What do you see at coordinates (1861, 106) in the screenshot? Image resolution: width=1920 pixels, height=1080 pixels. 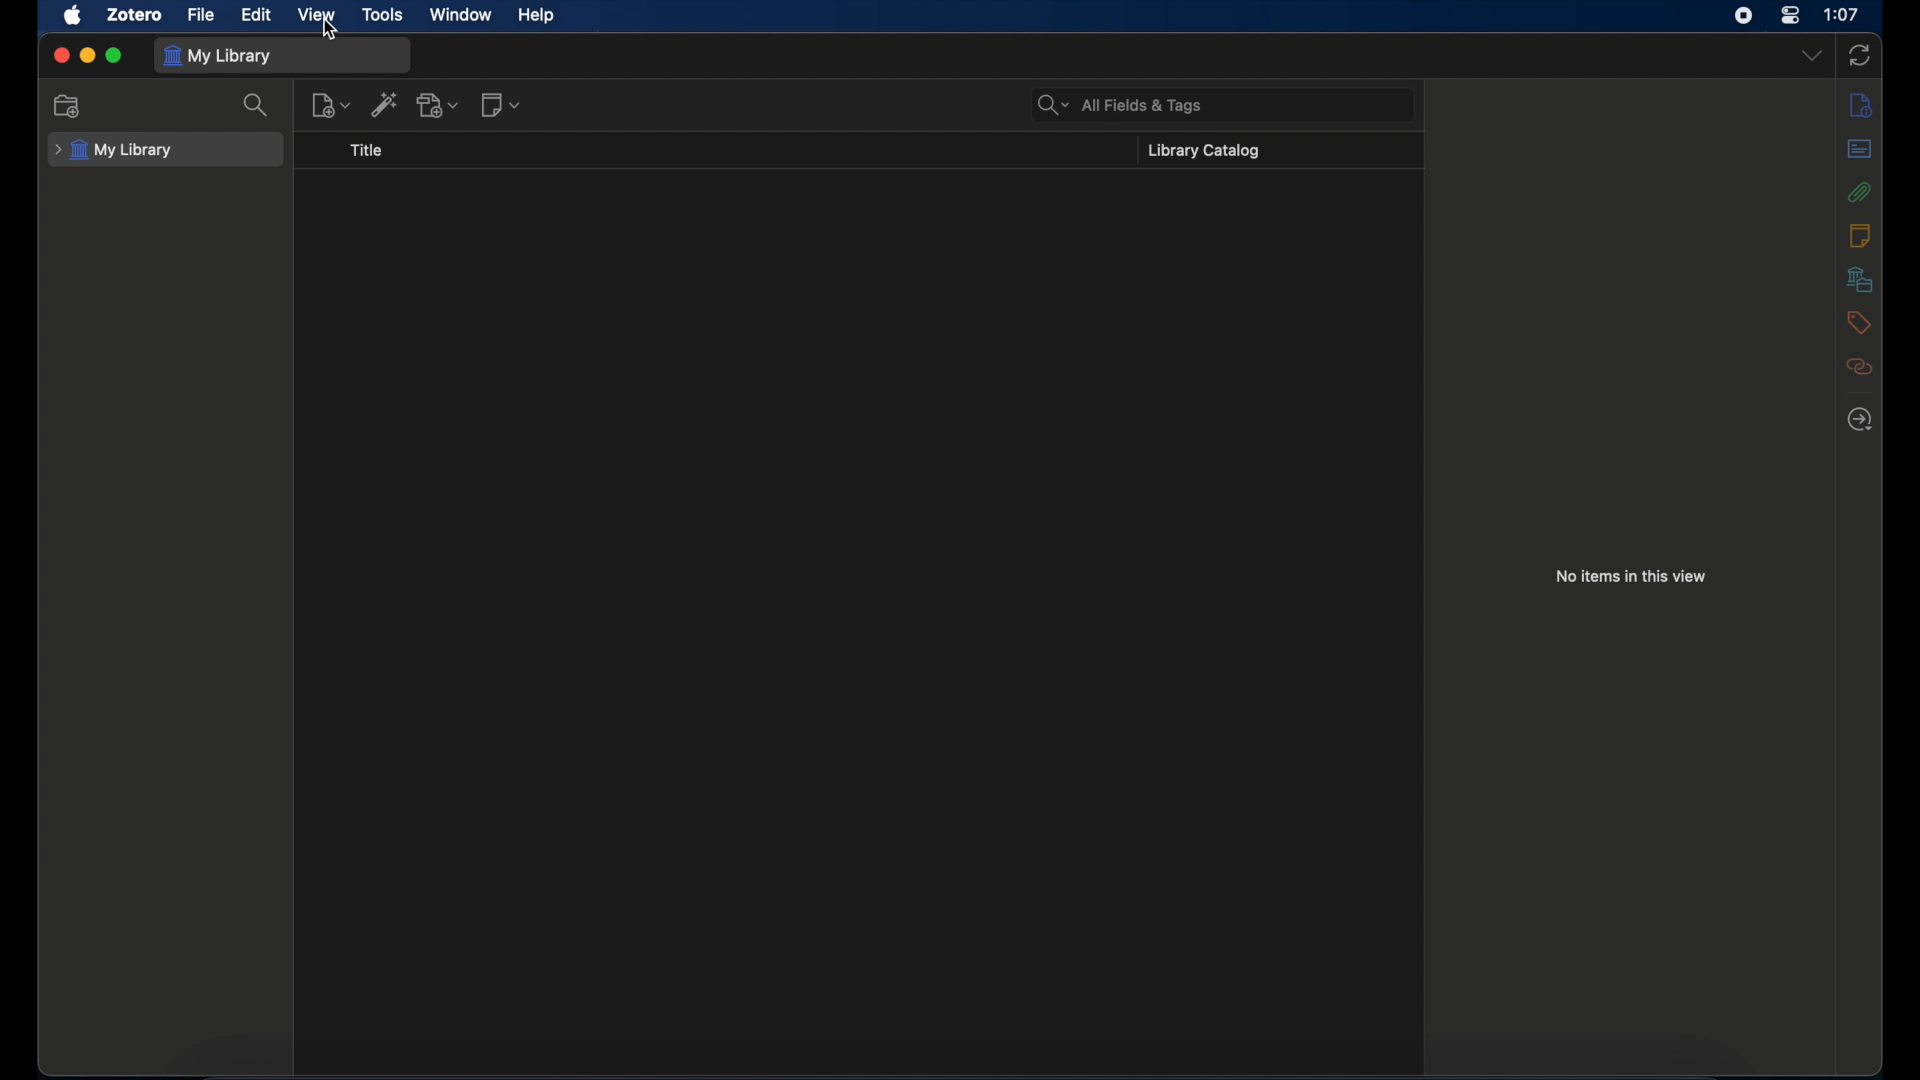 I see `info` at bounding box center [1861, 106].